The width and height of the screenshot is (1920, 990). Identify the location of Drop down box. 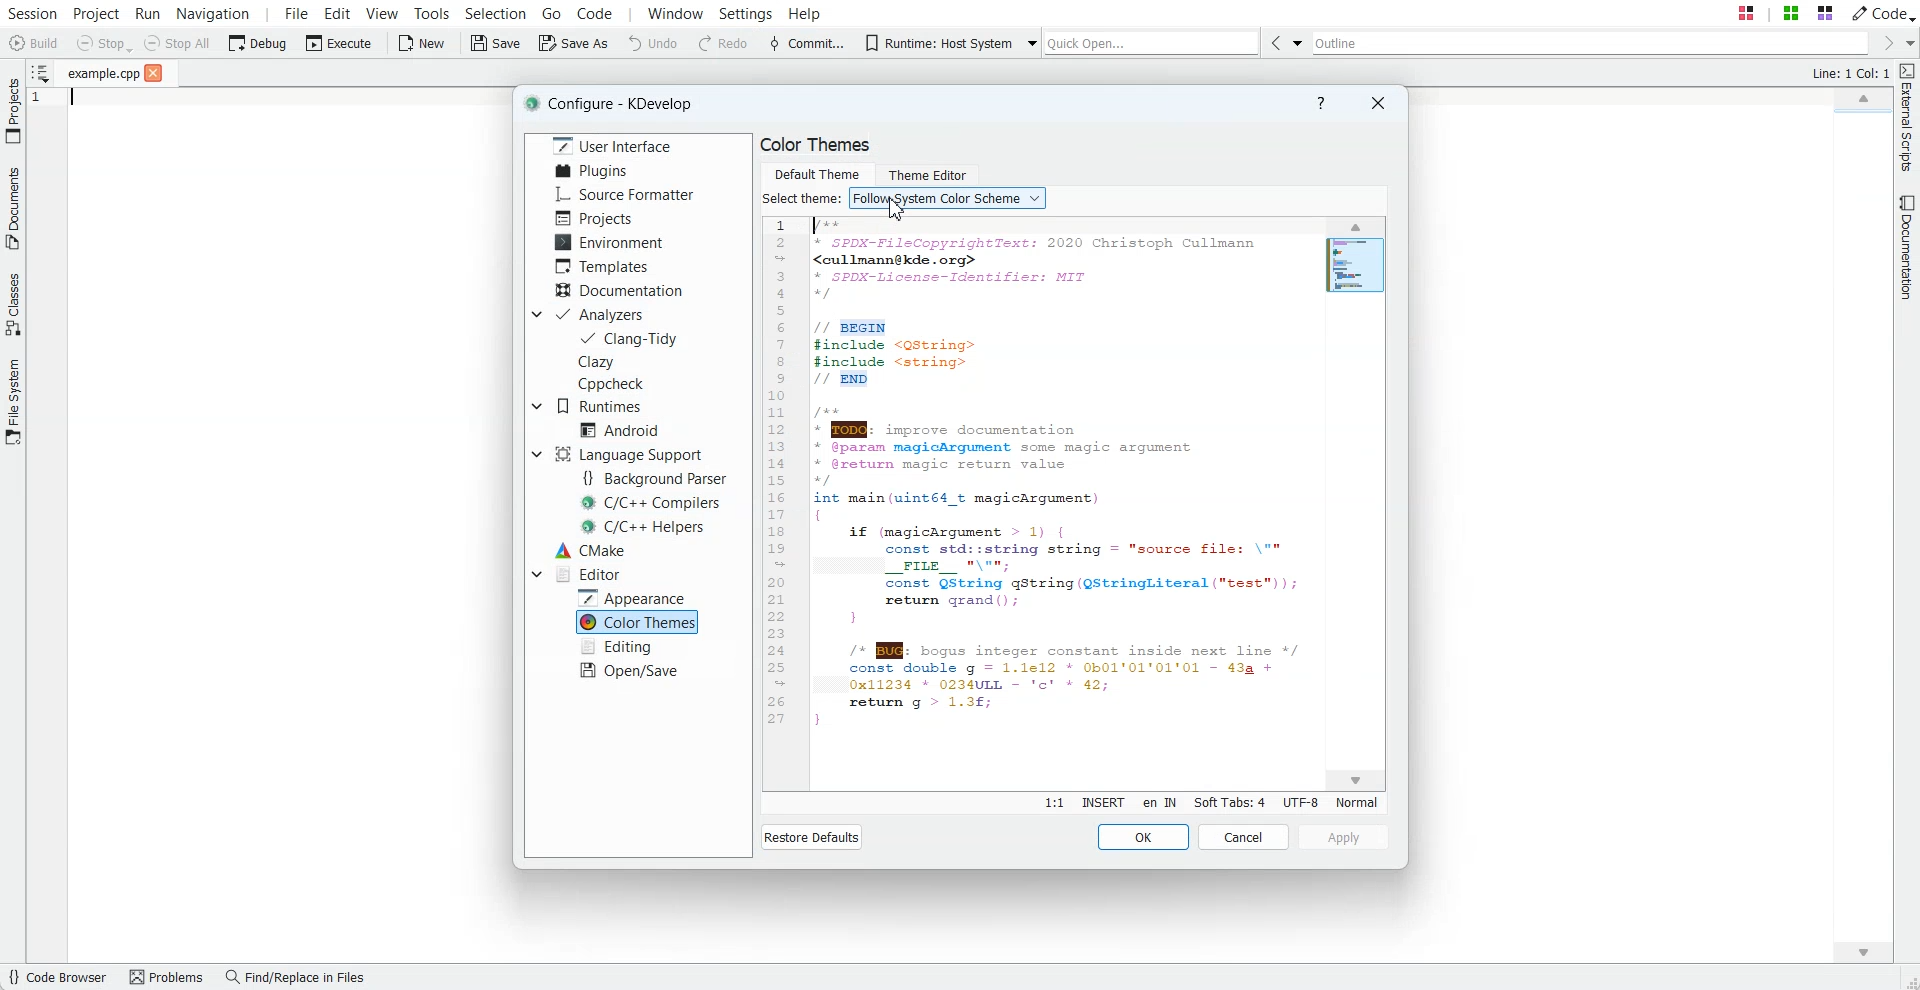
(1030, 44).